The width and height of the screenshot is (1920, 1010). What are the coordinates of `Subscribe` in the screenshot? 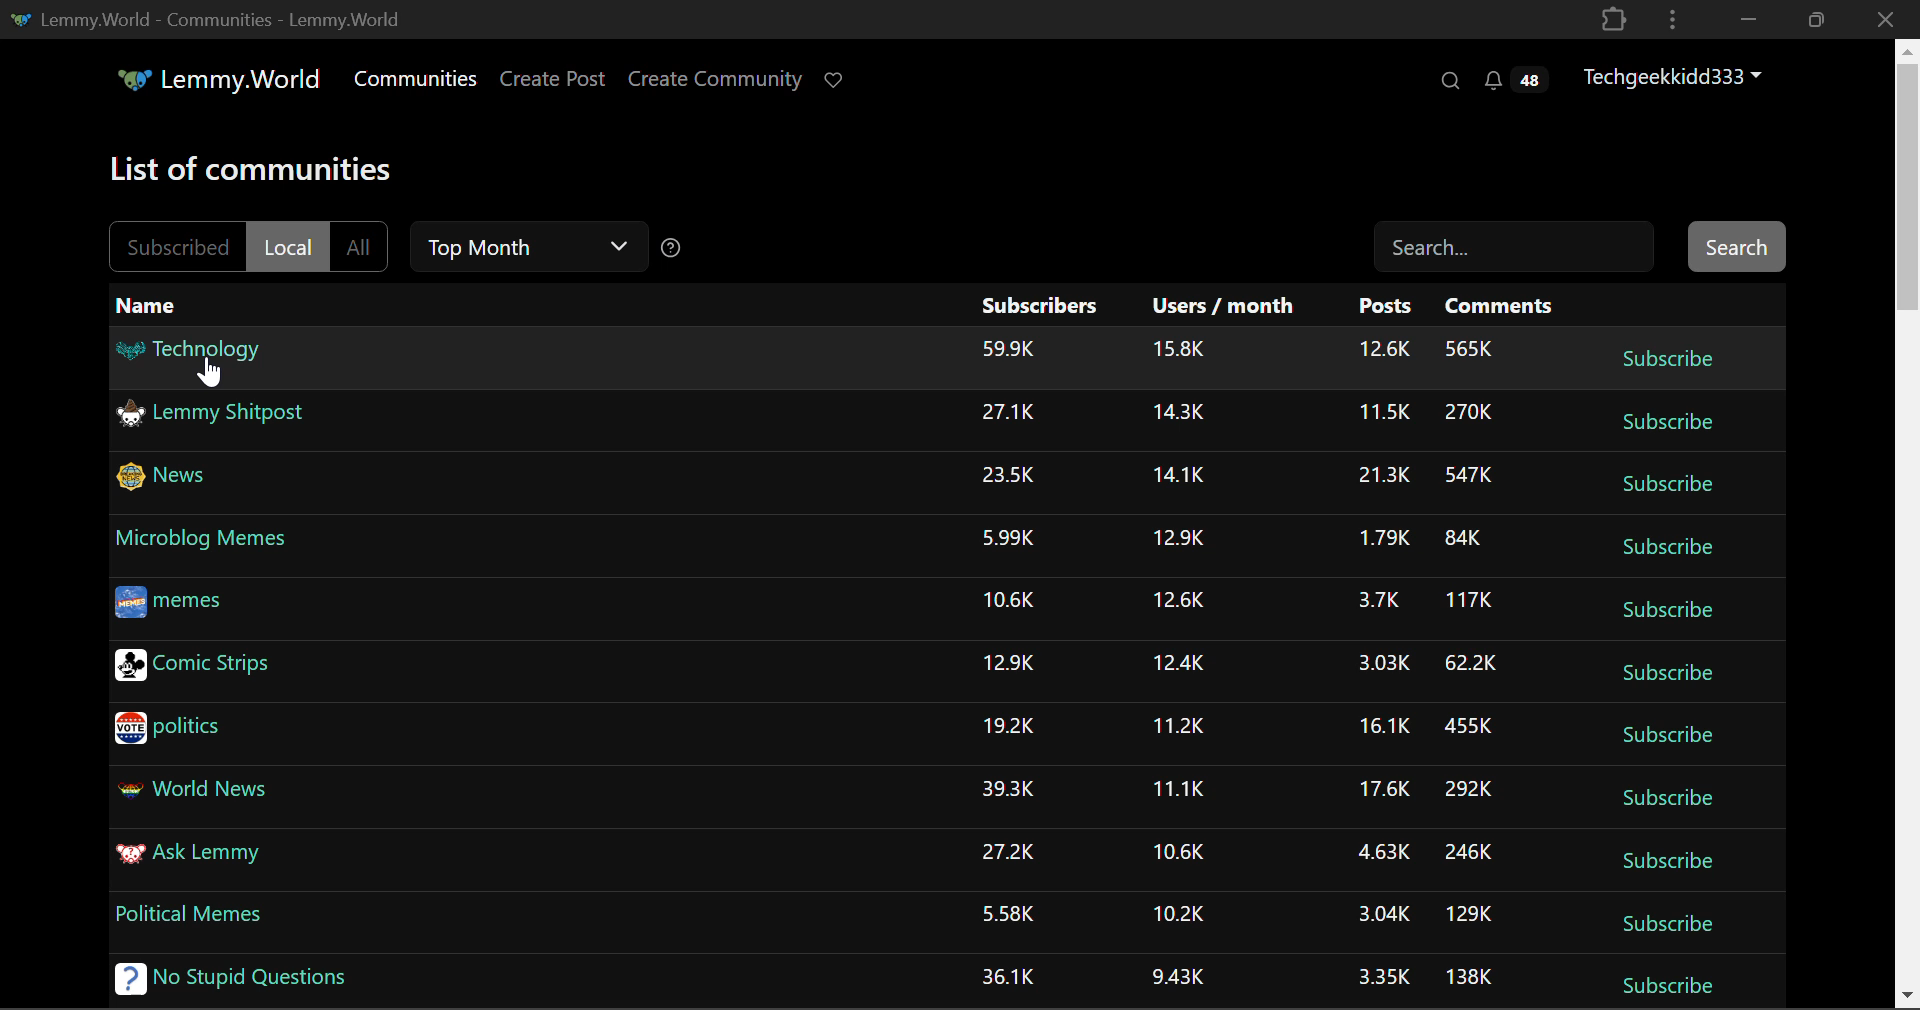 It's located at (1672, 801).